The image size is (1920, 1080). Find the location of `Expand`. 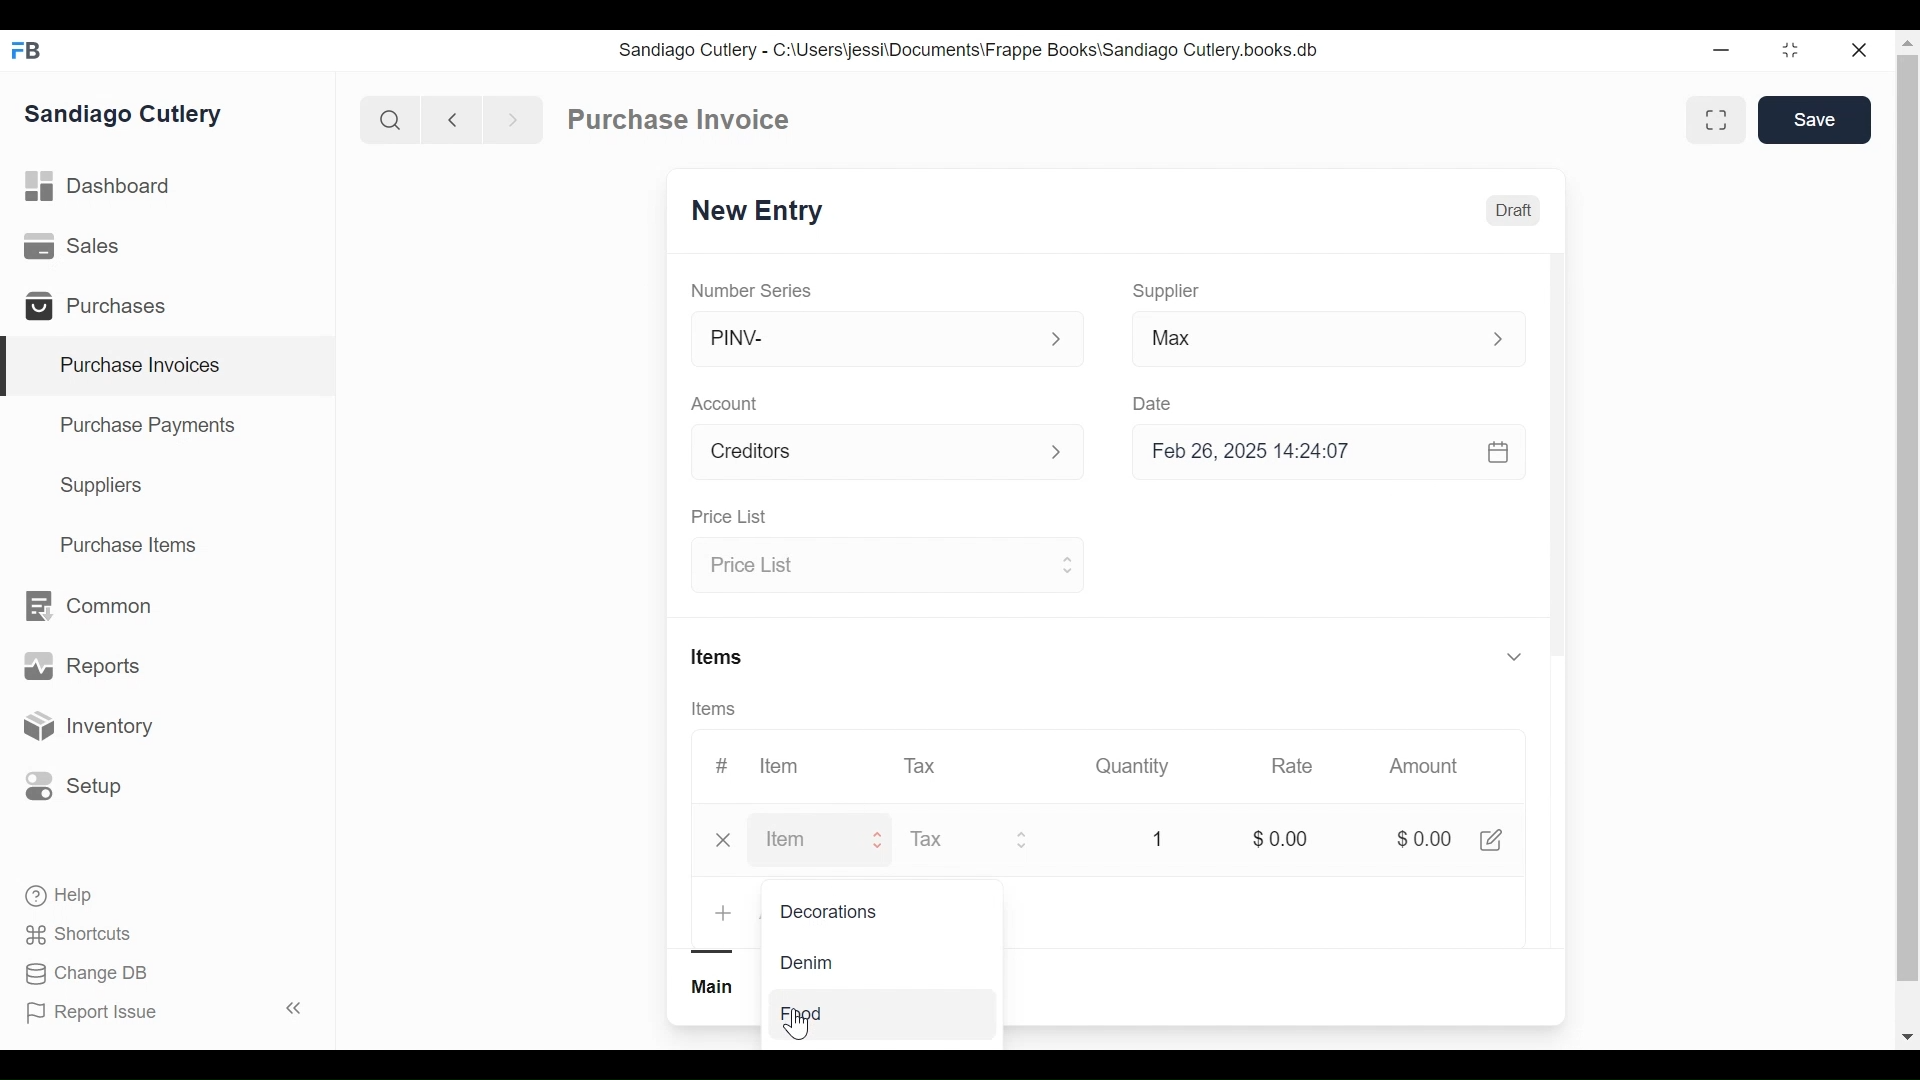

Expand is located at coordinates (1057, 338).